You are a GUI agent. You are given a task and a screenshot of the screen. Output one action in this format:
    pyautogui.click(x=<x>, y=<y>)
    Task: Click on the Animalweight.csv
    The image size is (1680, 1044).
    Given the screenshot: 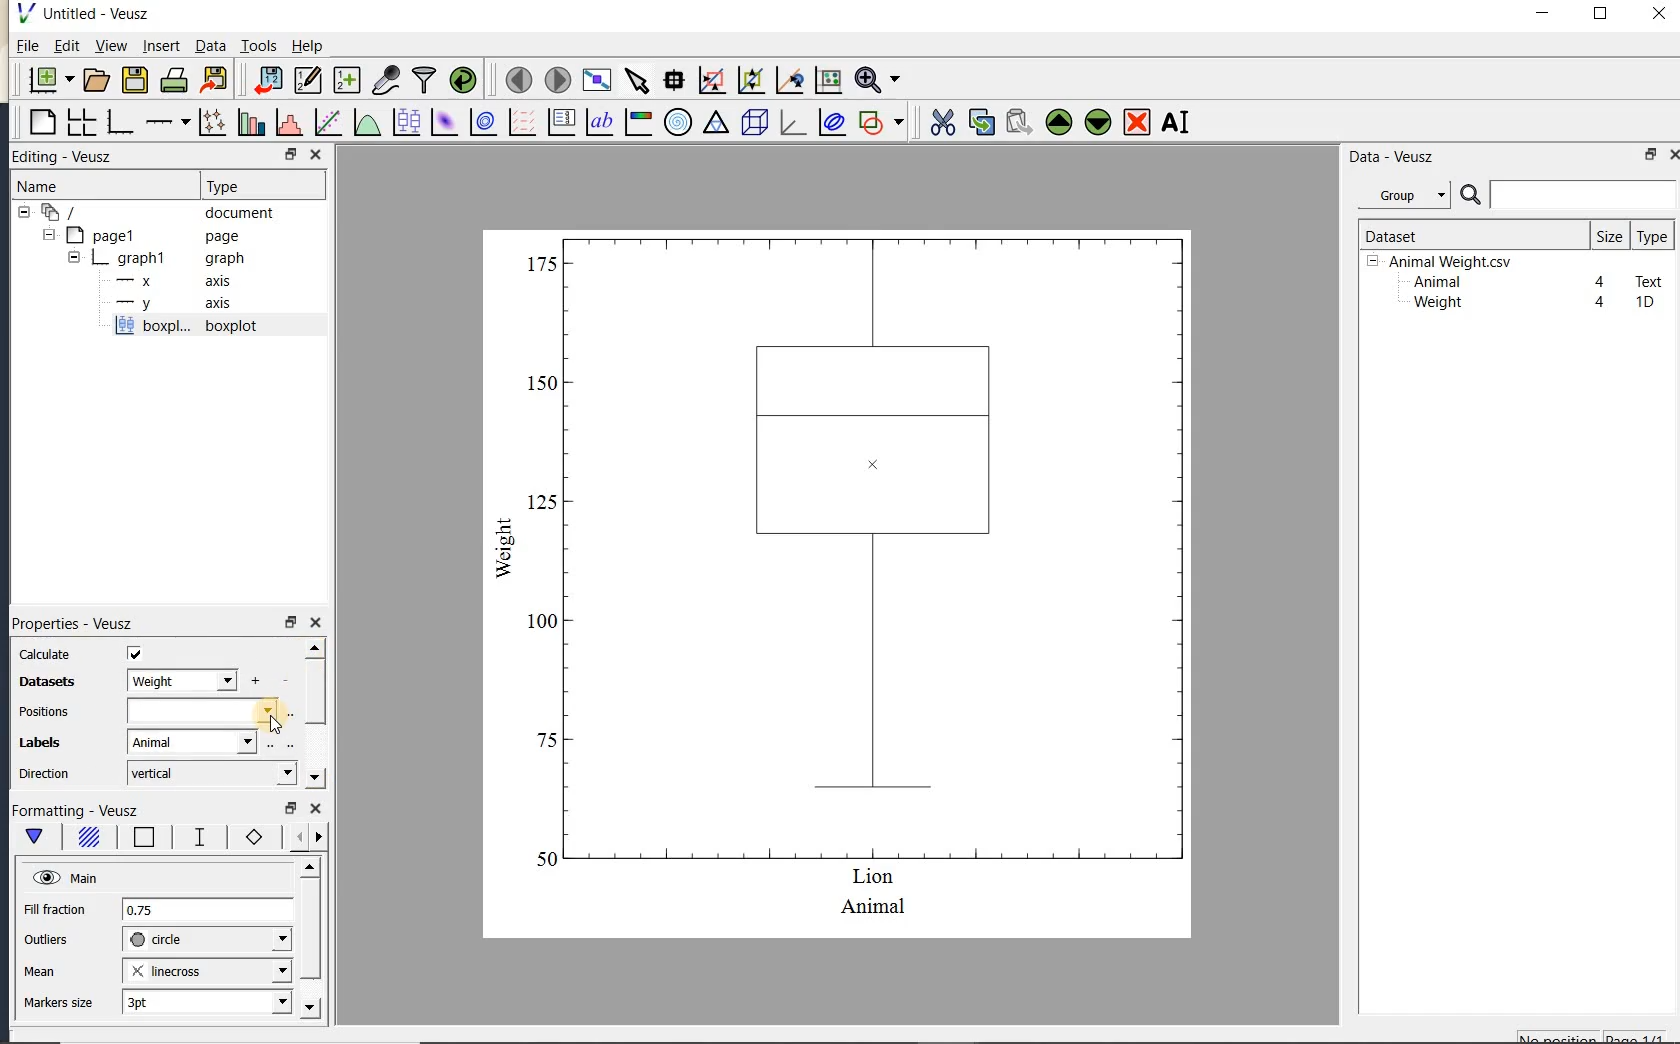 What is the action you would take?
    pyautogui.click(x=1444, y=262)
    